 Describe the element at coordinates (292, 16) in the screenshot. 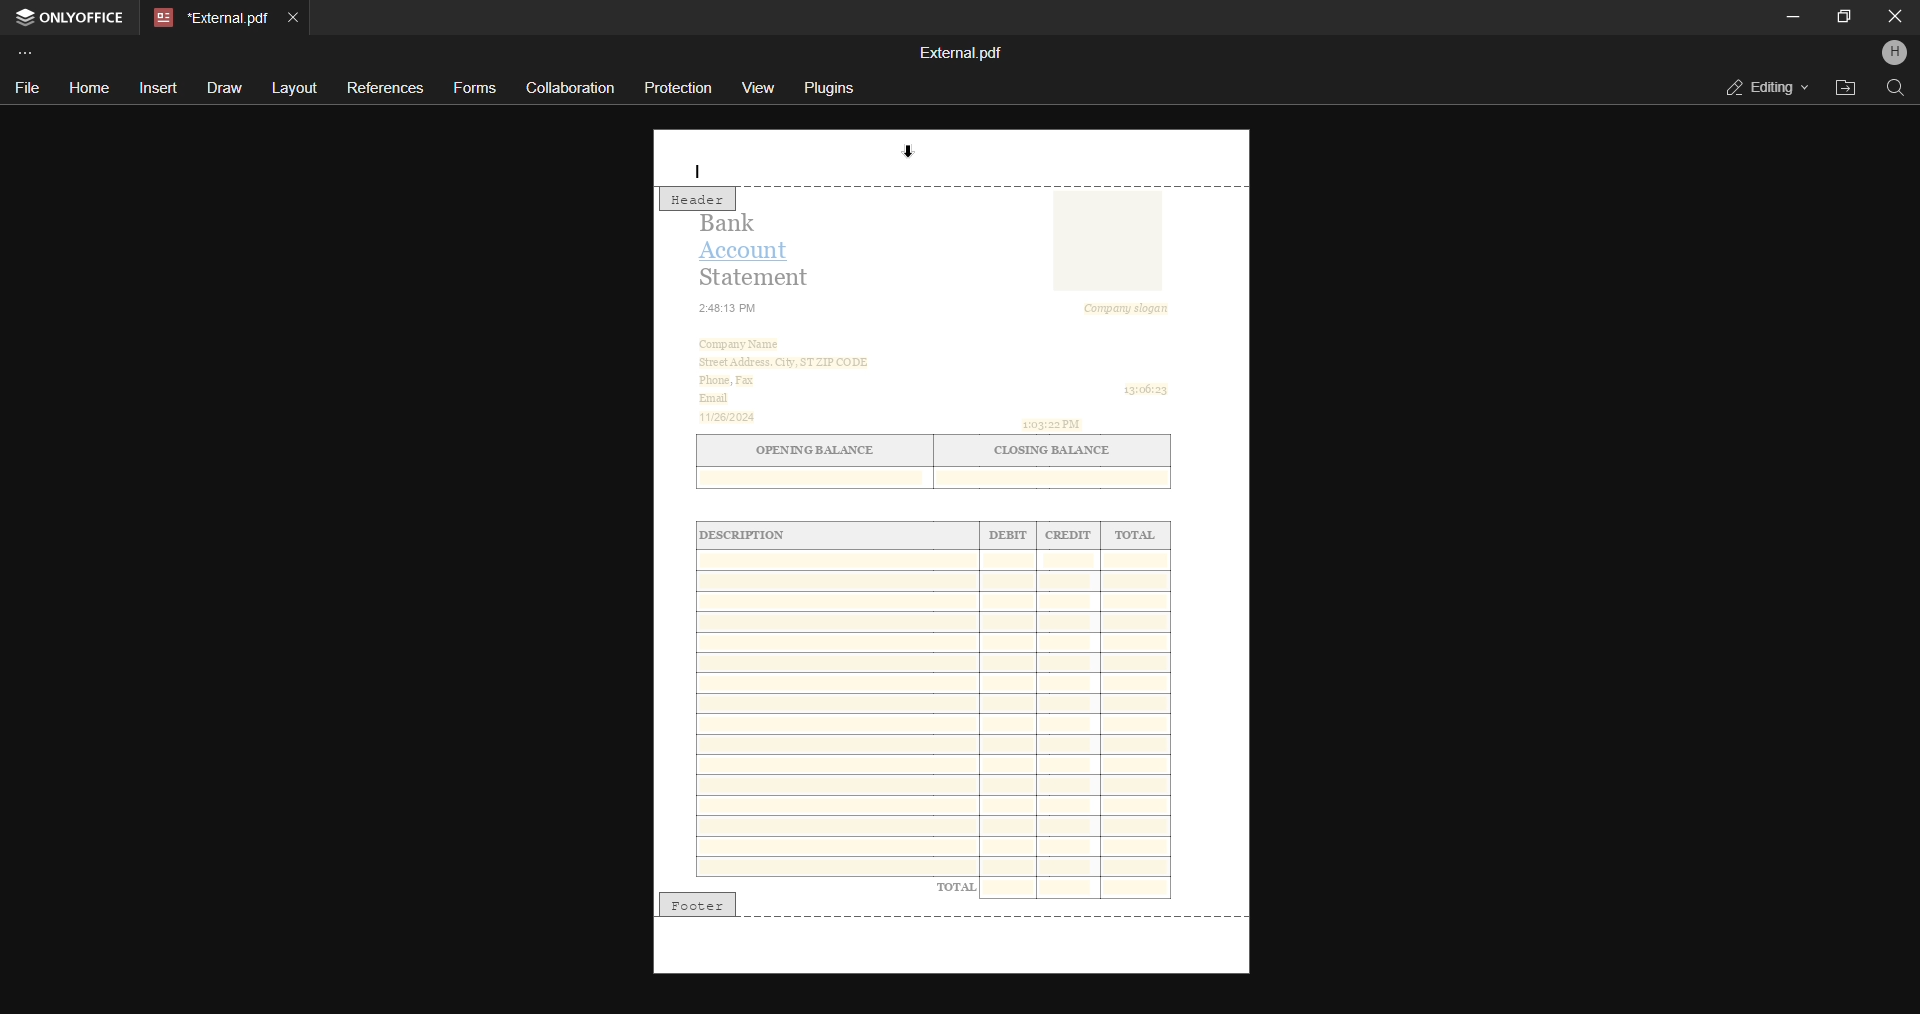

I see `close current tab` at that location.